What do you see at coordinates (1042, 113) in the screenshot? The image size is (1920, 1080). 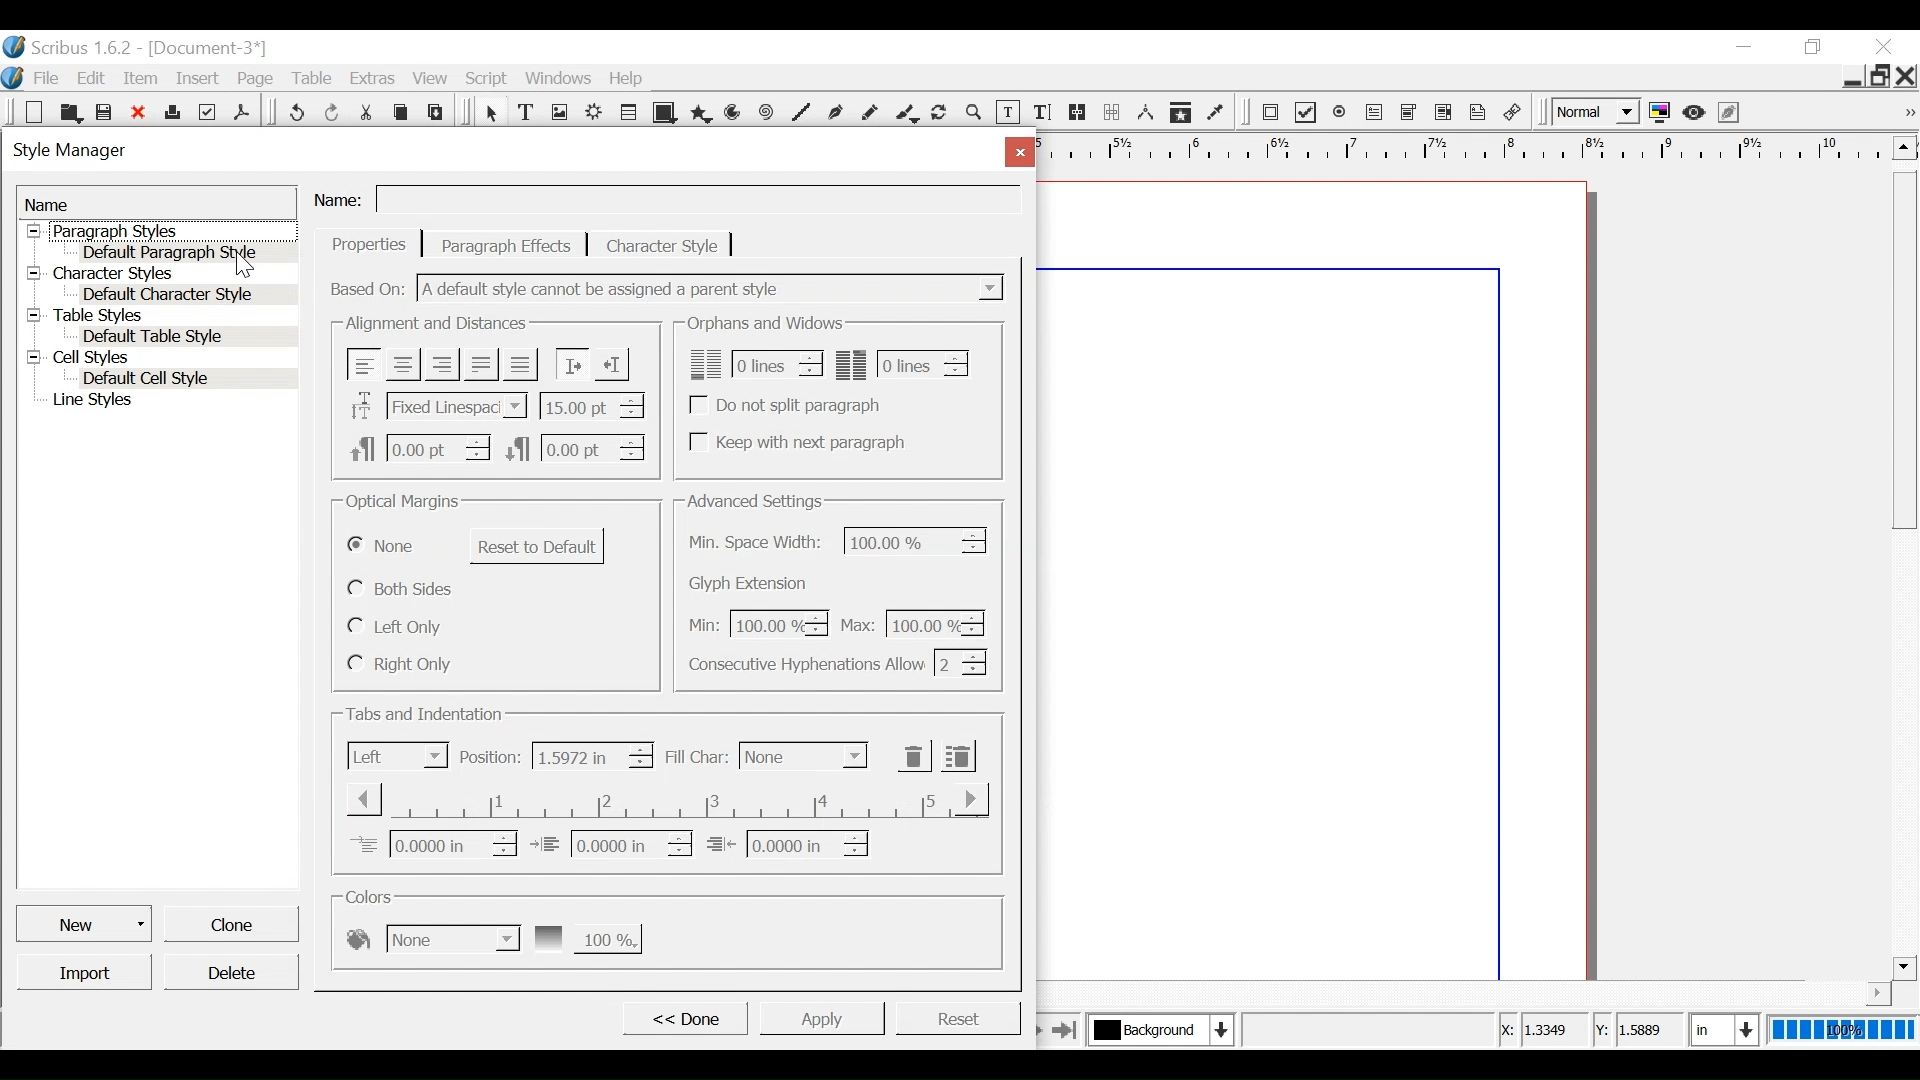 I see `Edit text with Story` at bounding box center [1042, 113].